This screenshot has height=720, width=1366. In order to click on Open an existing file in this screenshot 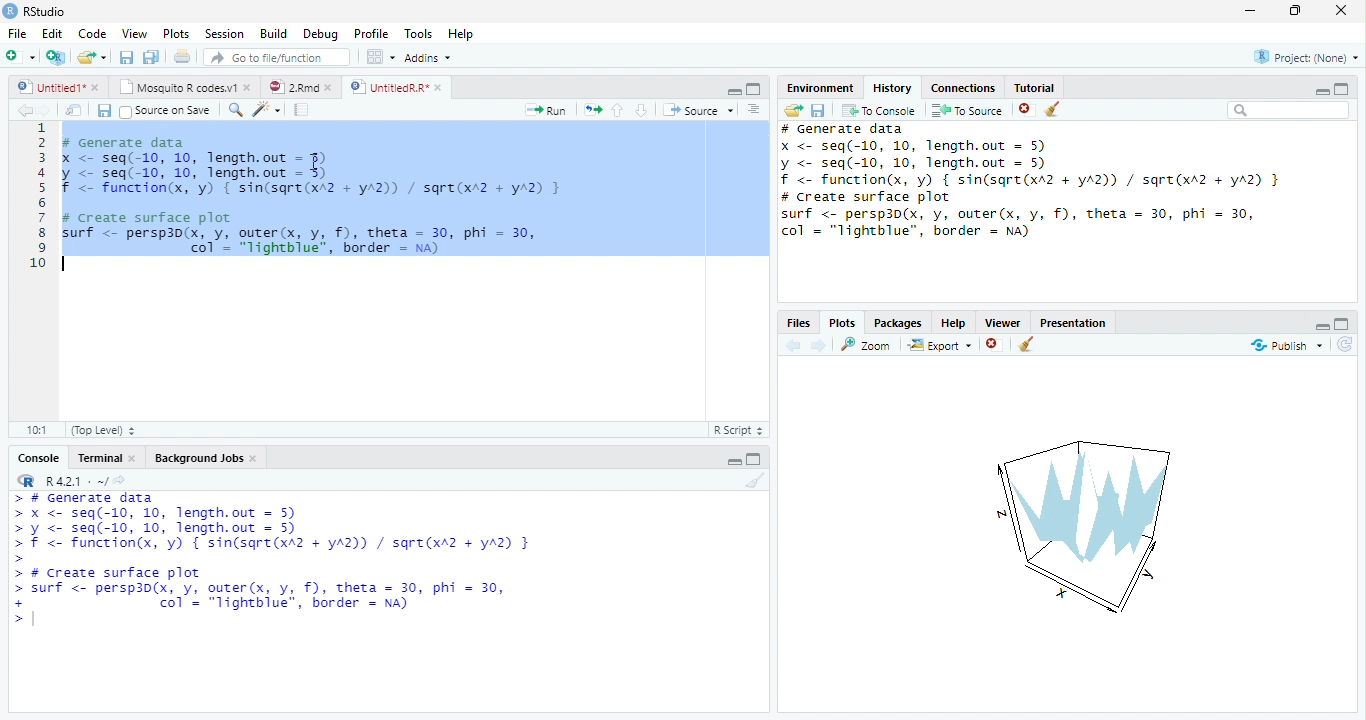, I will do `click(84, 57)`.